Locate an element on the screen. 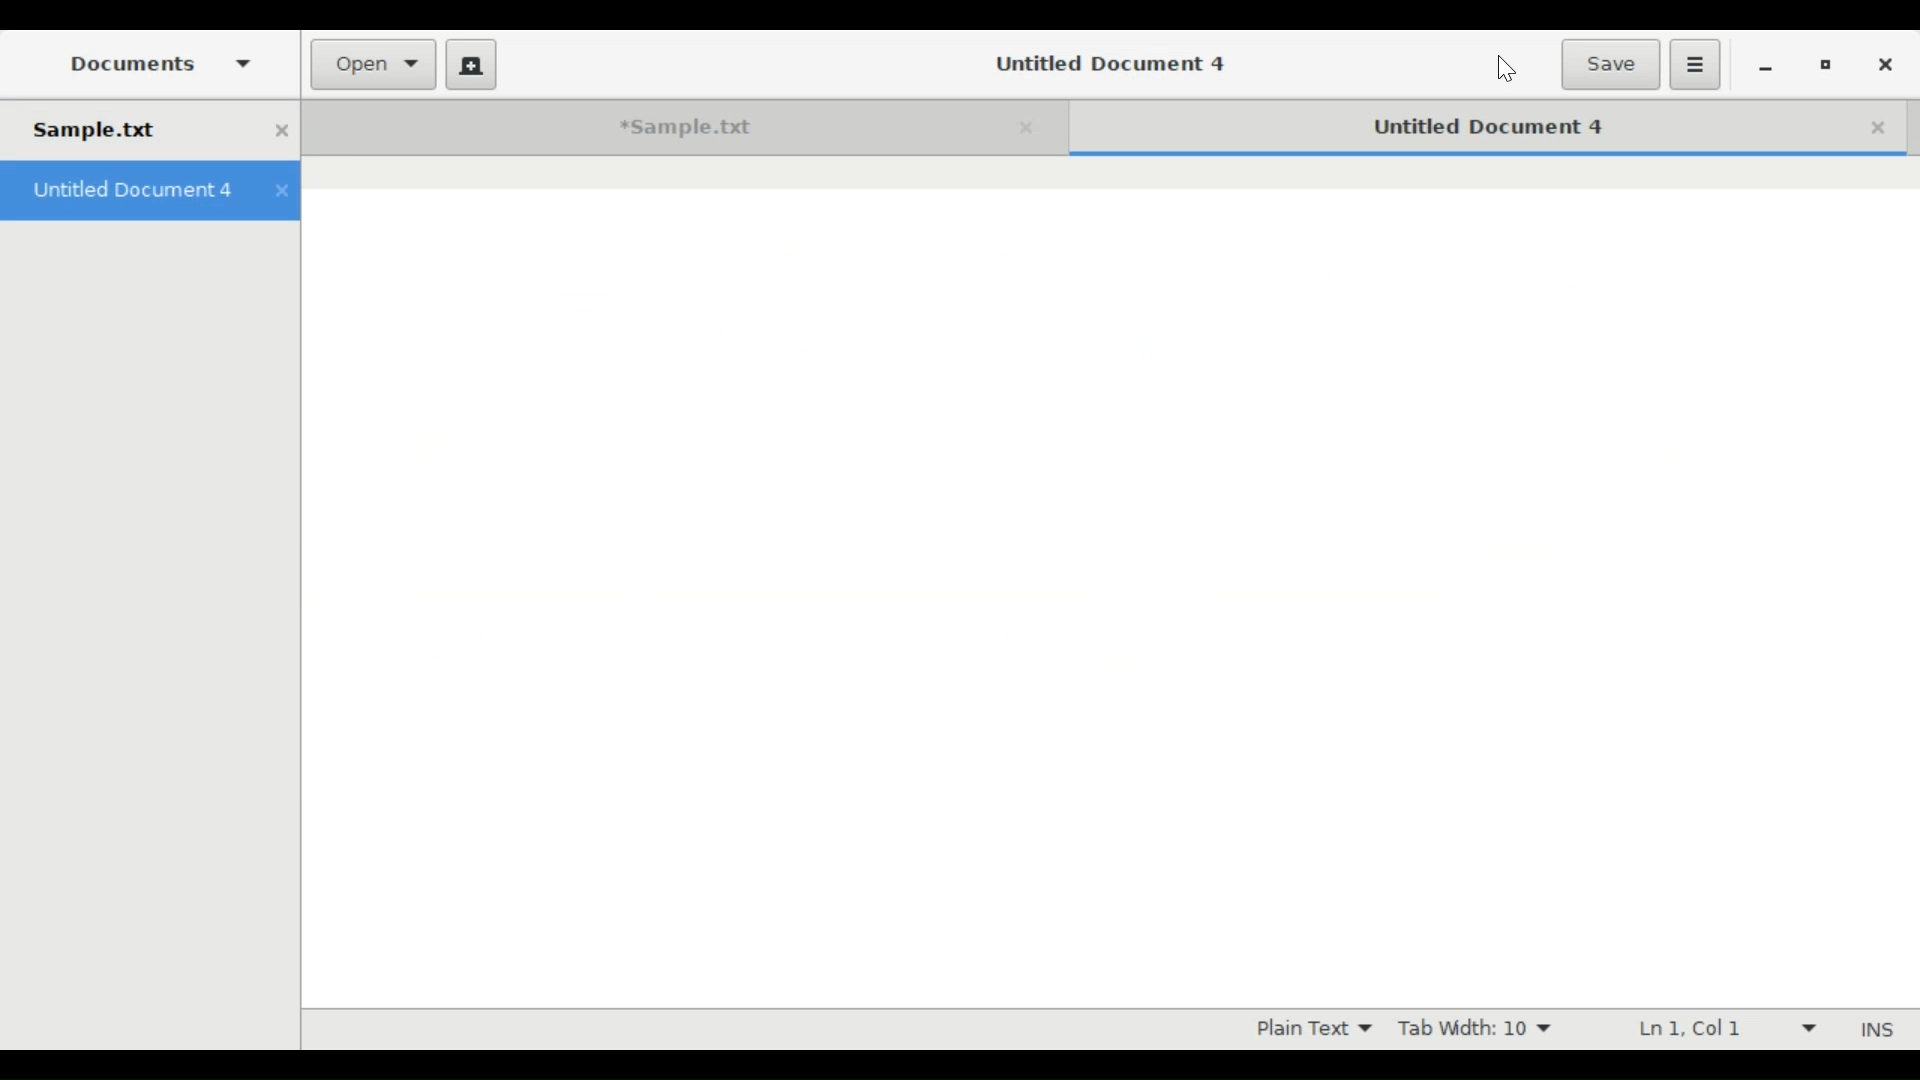 The width and height of the screenshot is (1920, 1080). Insert Mode is located at coordinates (1873, 1027).